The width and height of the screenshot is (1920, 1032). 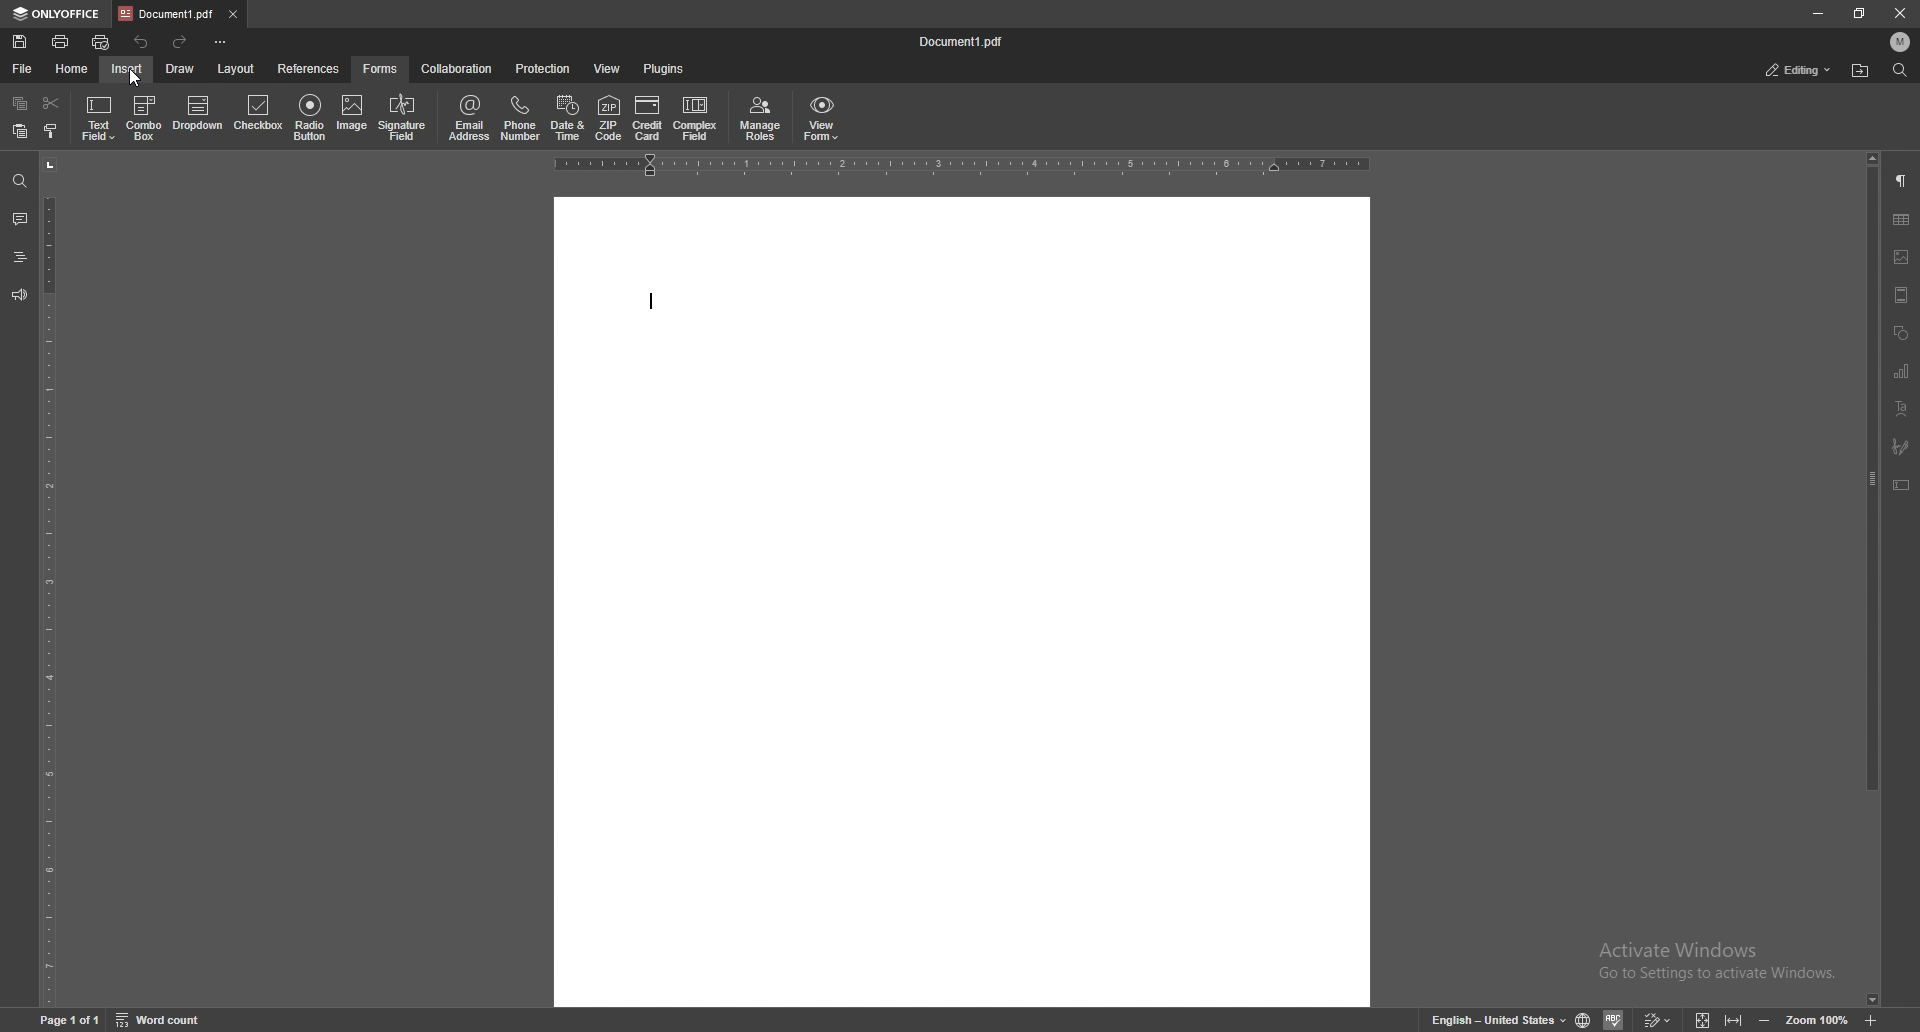 What do you see at coordinates (958, 166) in the screenshot?
I see `horizontal scale` at bounding box center [958, 166].